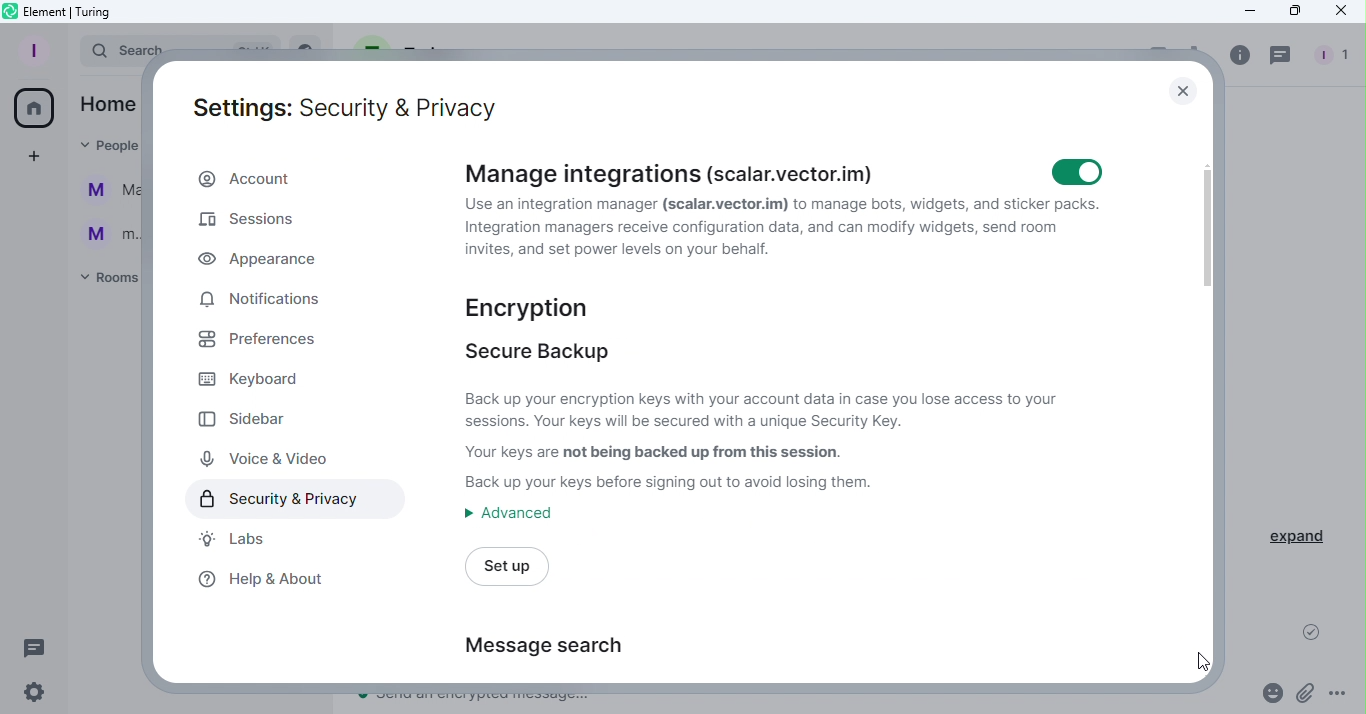 The image size is (1366, 714). Describe the element at coordinates (1184, 85) in the screenshot. I see `Close` at that location.